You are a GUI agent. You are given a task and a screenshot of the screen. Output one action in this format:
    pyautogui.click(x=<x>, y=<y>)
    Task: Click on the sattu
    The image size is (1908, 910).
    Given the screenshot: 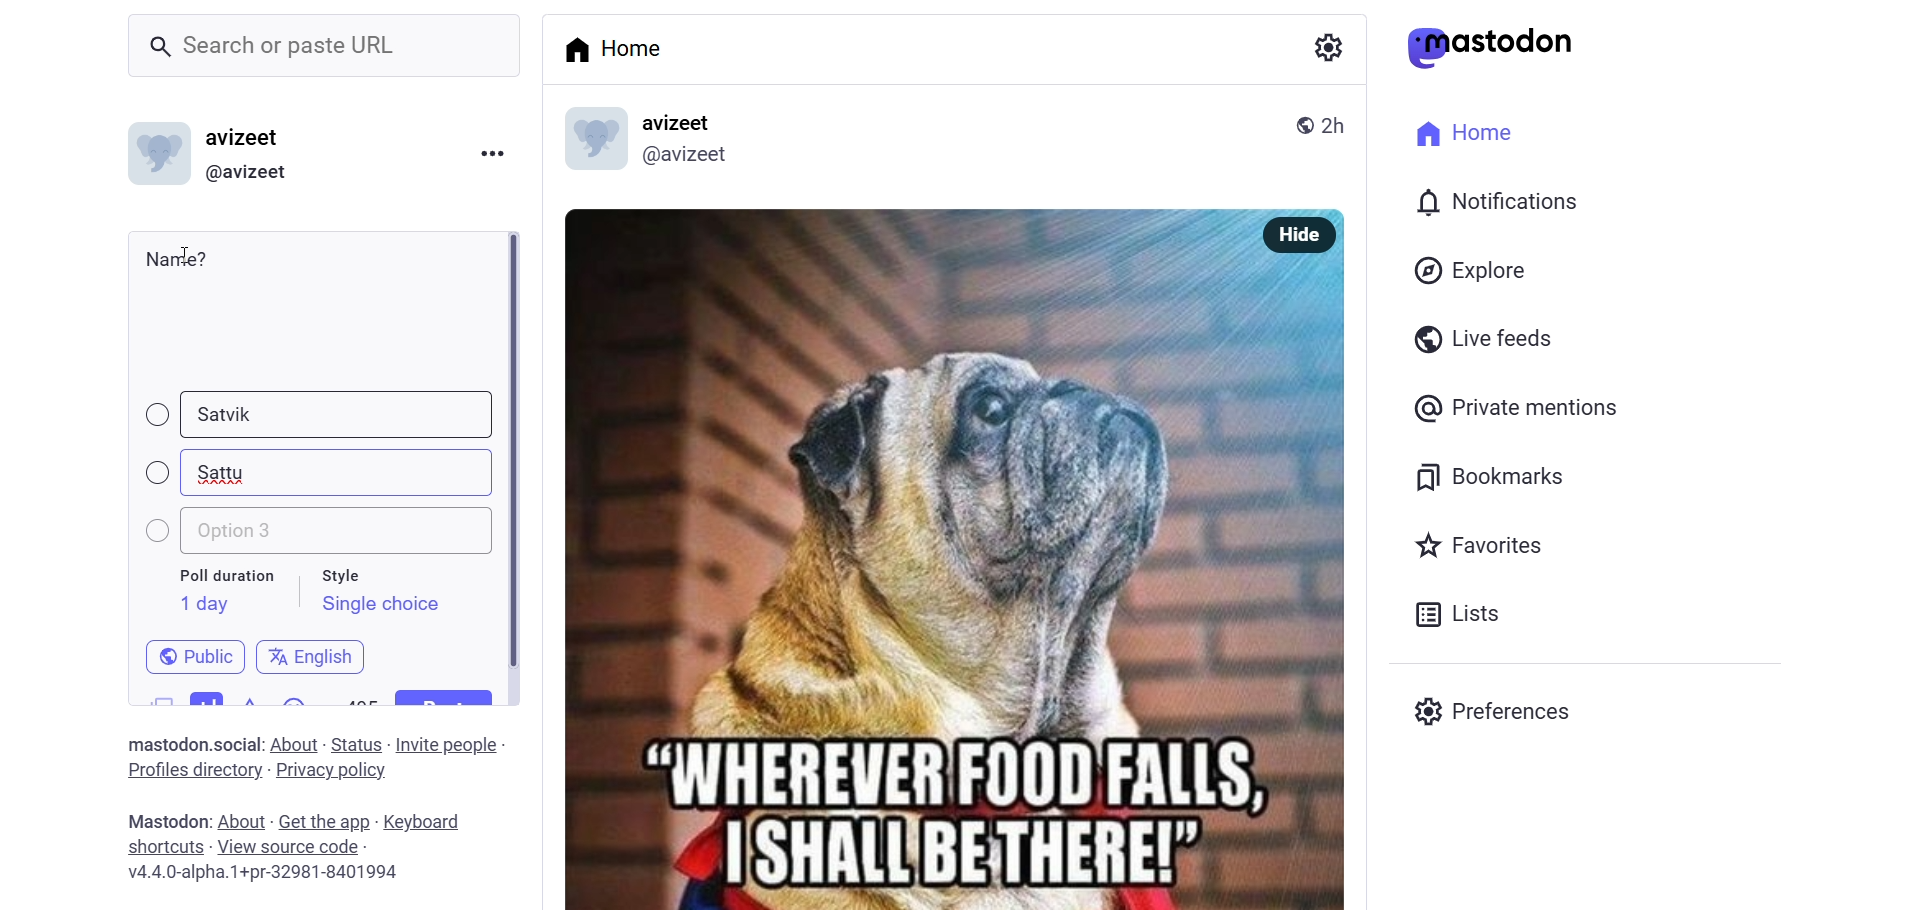 What is the action you would take?
    pyautogui.click(x=229, y=470)
    